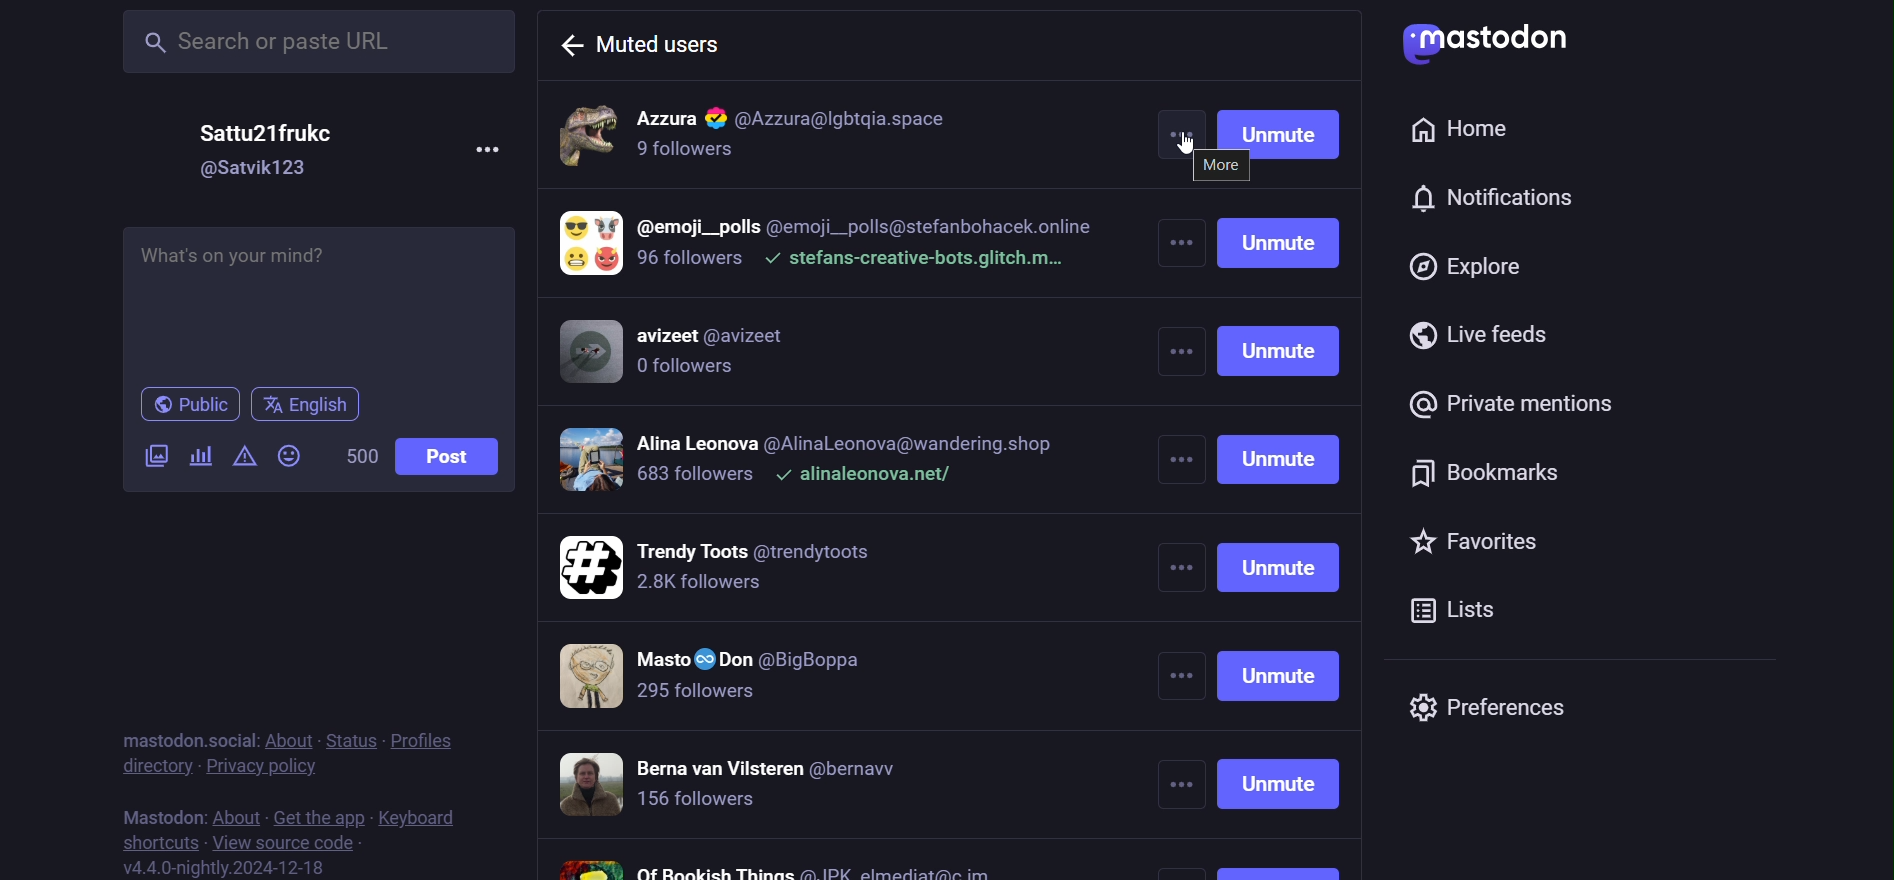  I want to click on directory, so click(148, 767).